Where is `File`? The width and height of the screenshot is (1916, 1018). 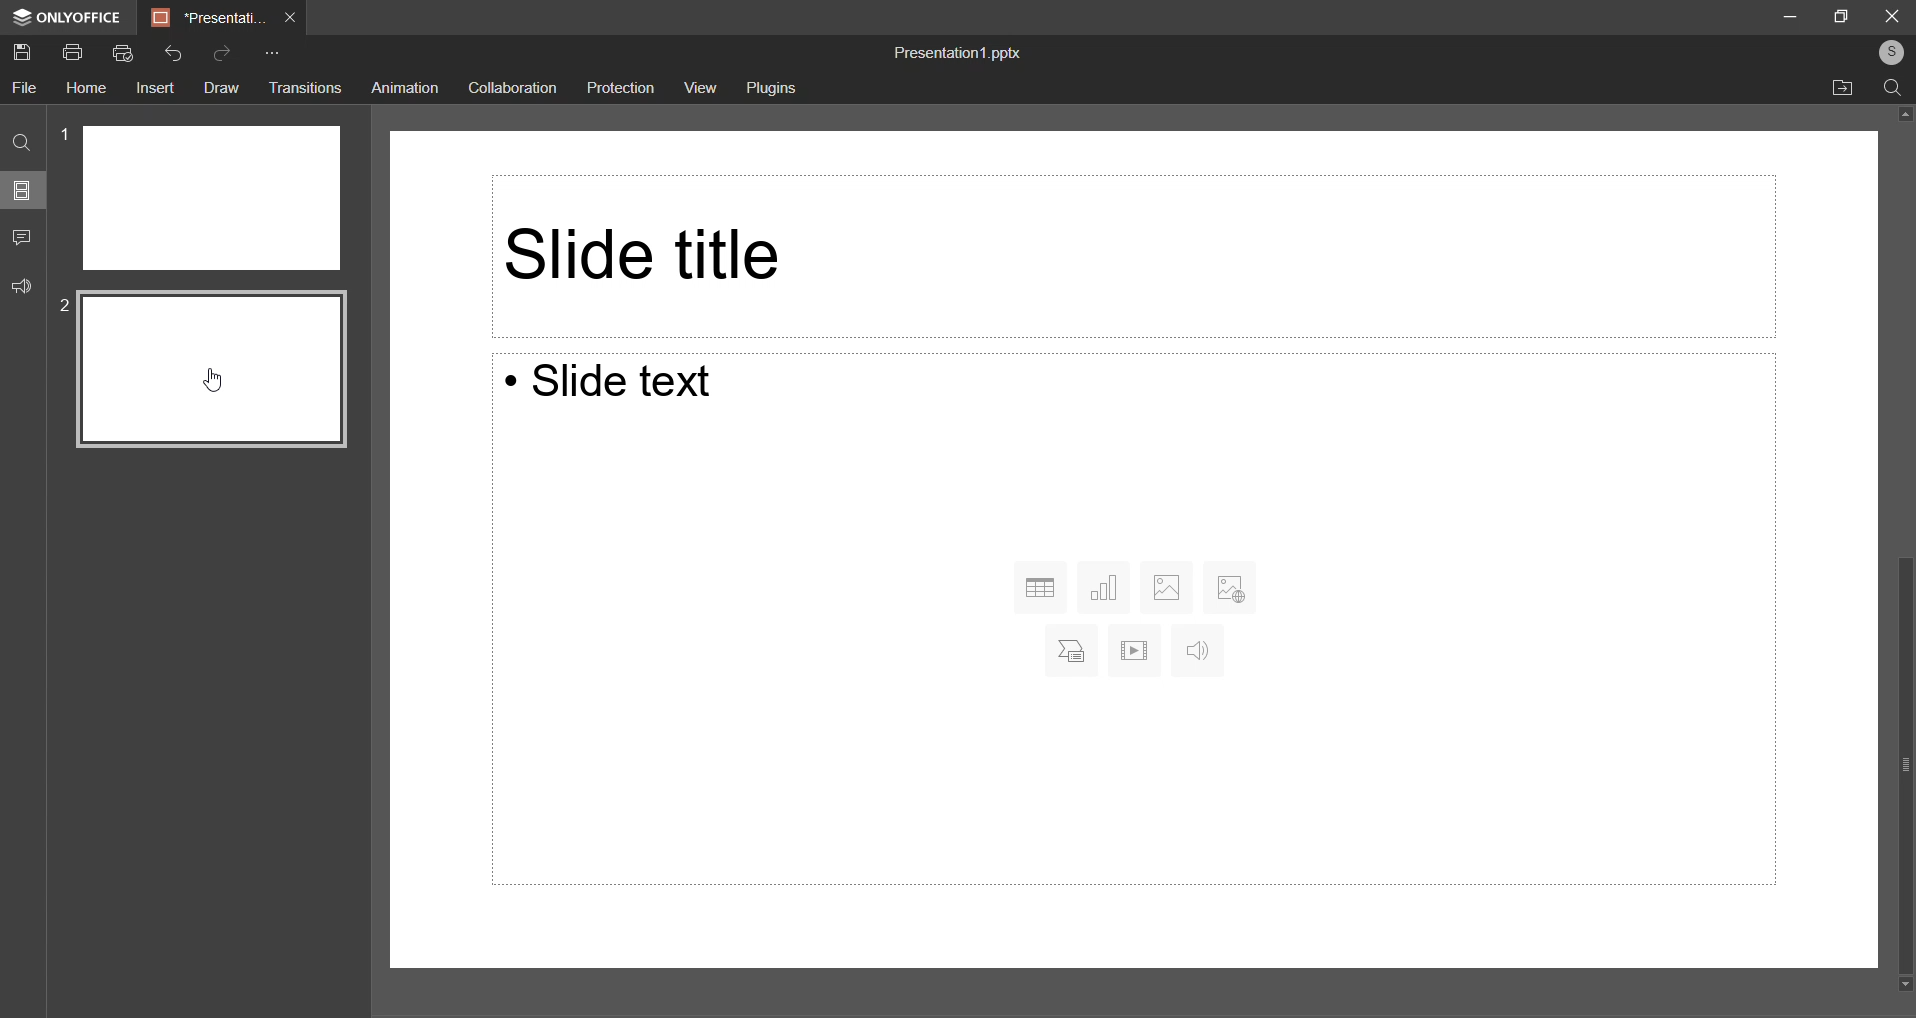
File is located at coordinates (27, 87).